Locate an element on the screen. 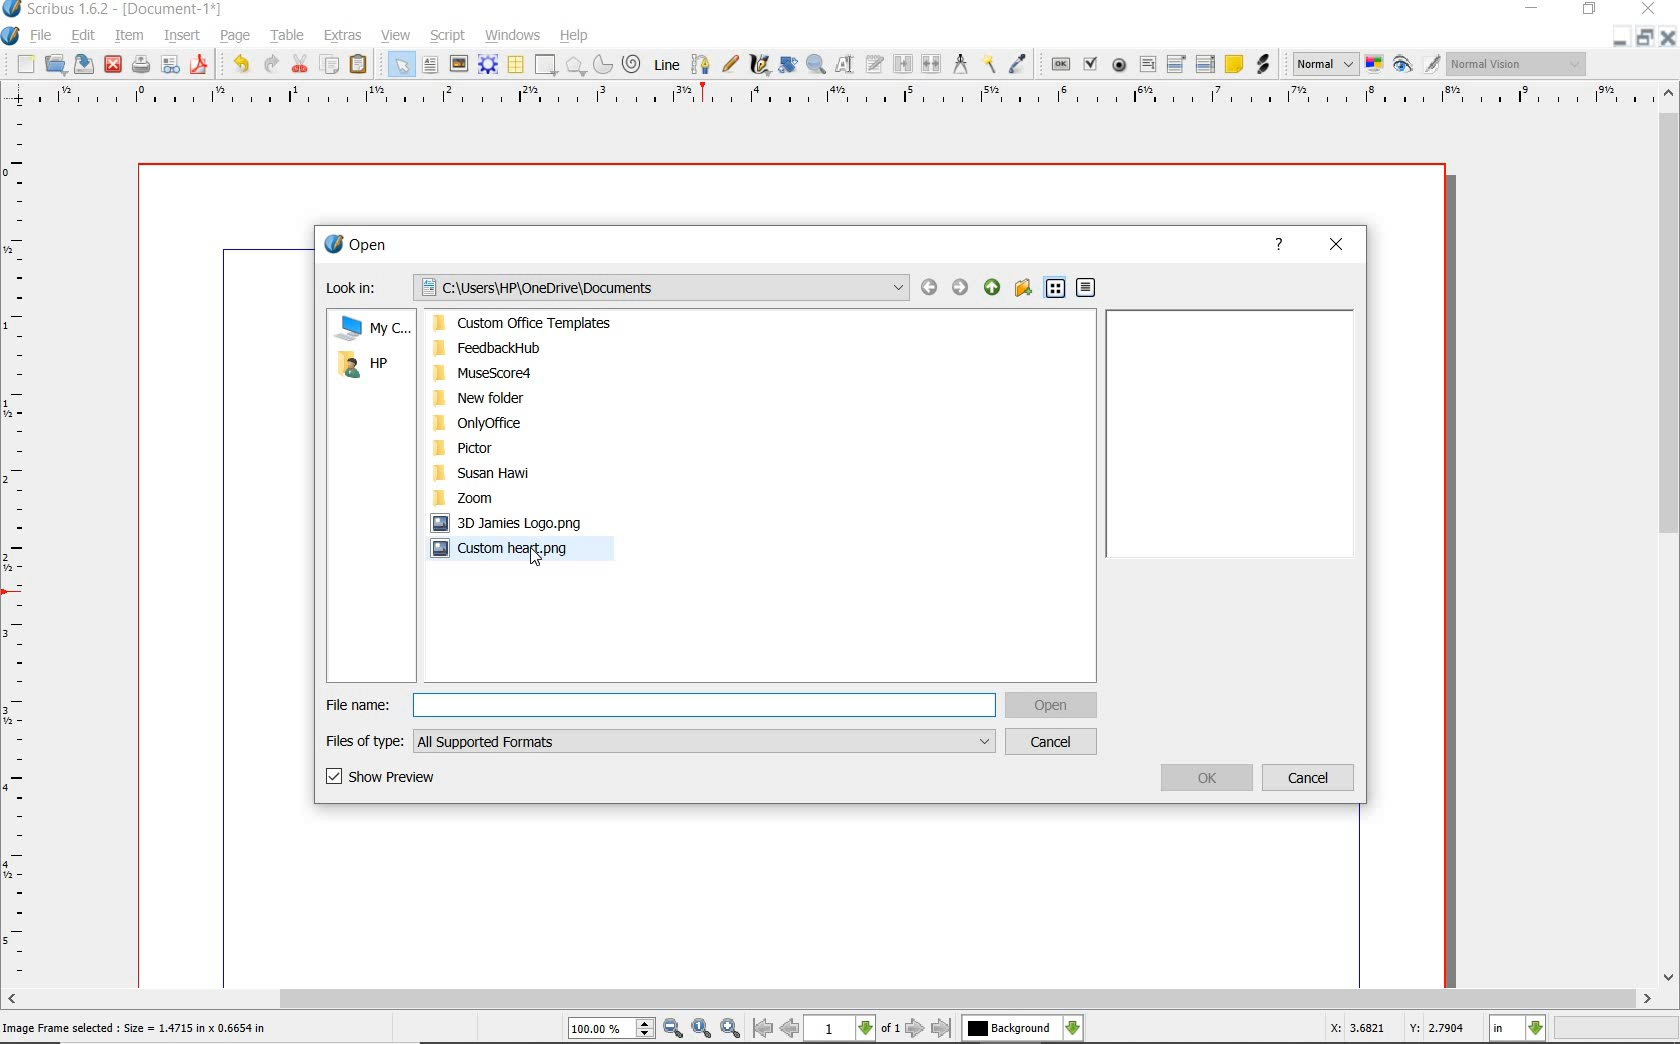 The image size is (1680, 1044). go to next page is located at coordinates (915, 1028).